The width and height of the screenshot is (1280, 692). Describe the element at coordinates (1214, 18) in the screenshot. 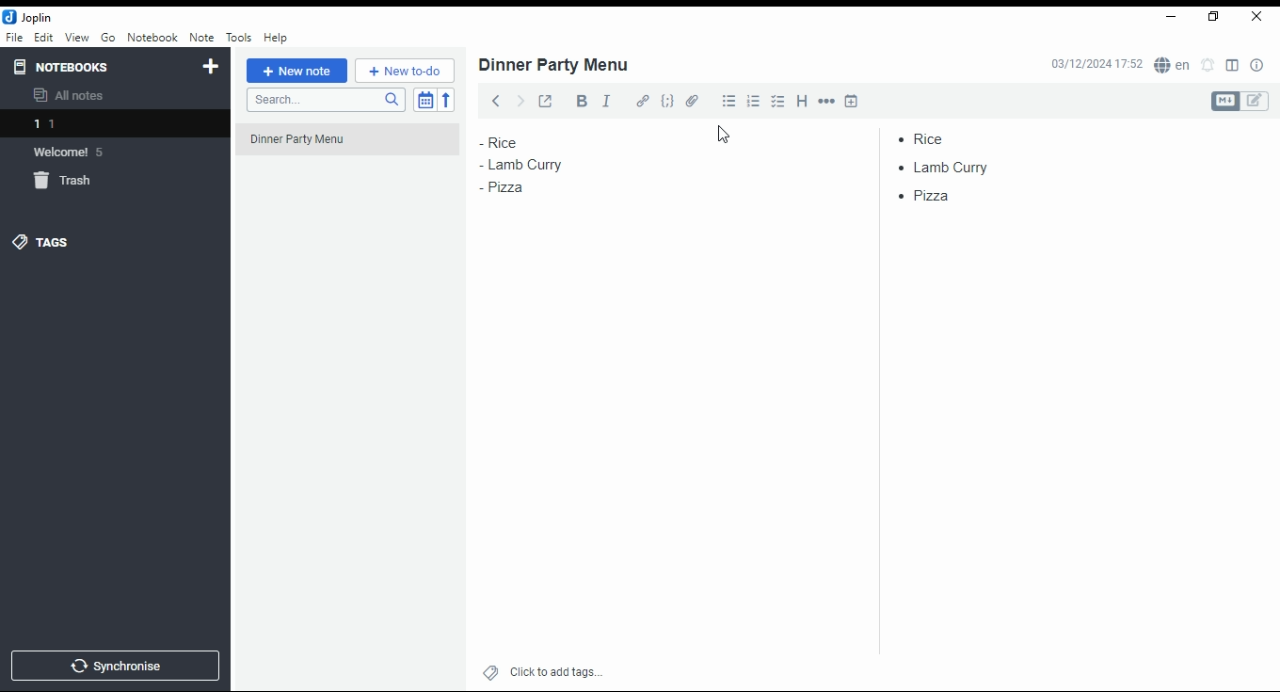

I see `Maximize` at that location.